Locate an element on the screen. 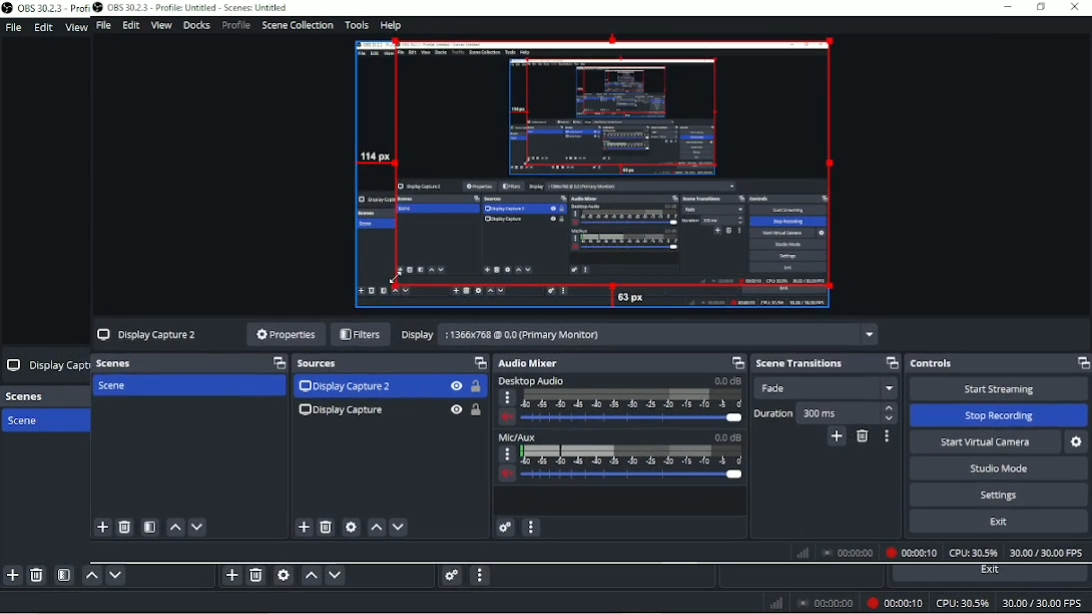 This screenshot has width=1092, height=614. Desktop Audio is located at coordinates (536, 382).